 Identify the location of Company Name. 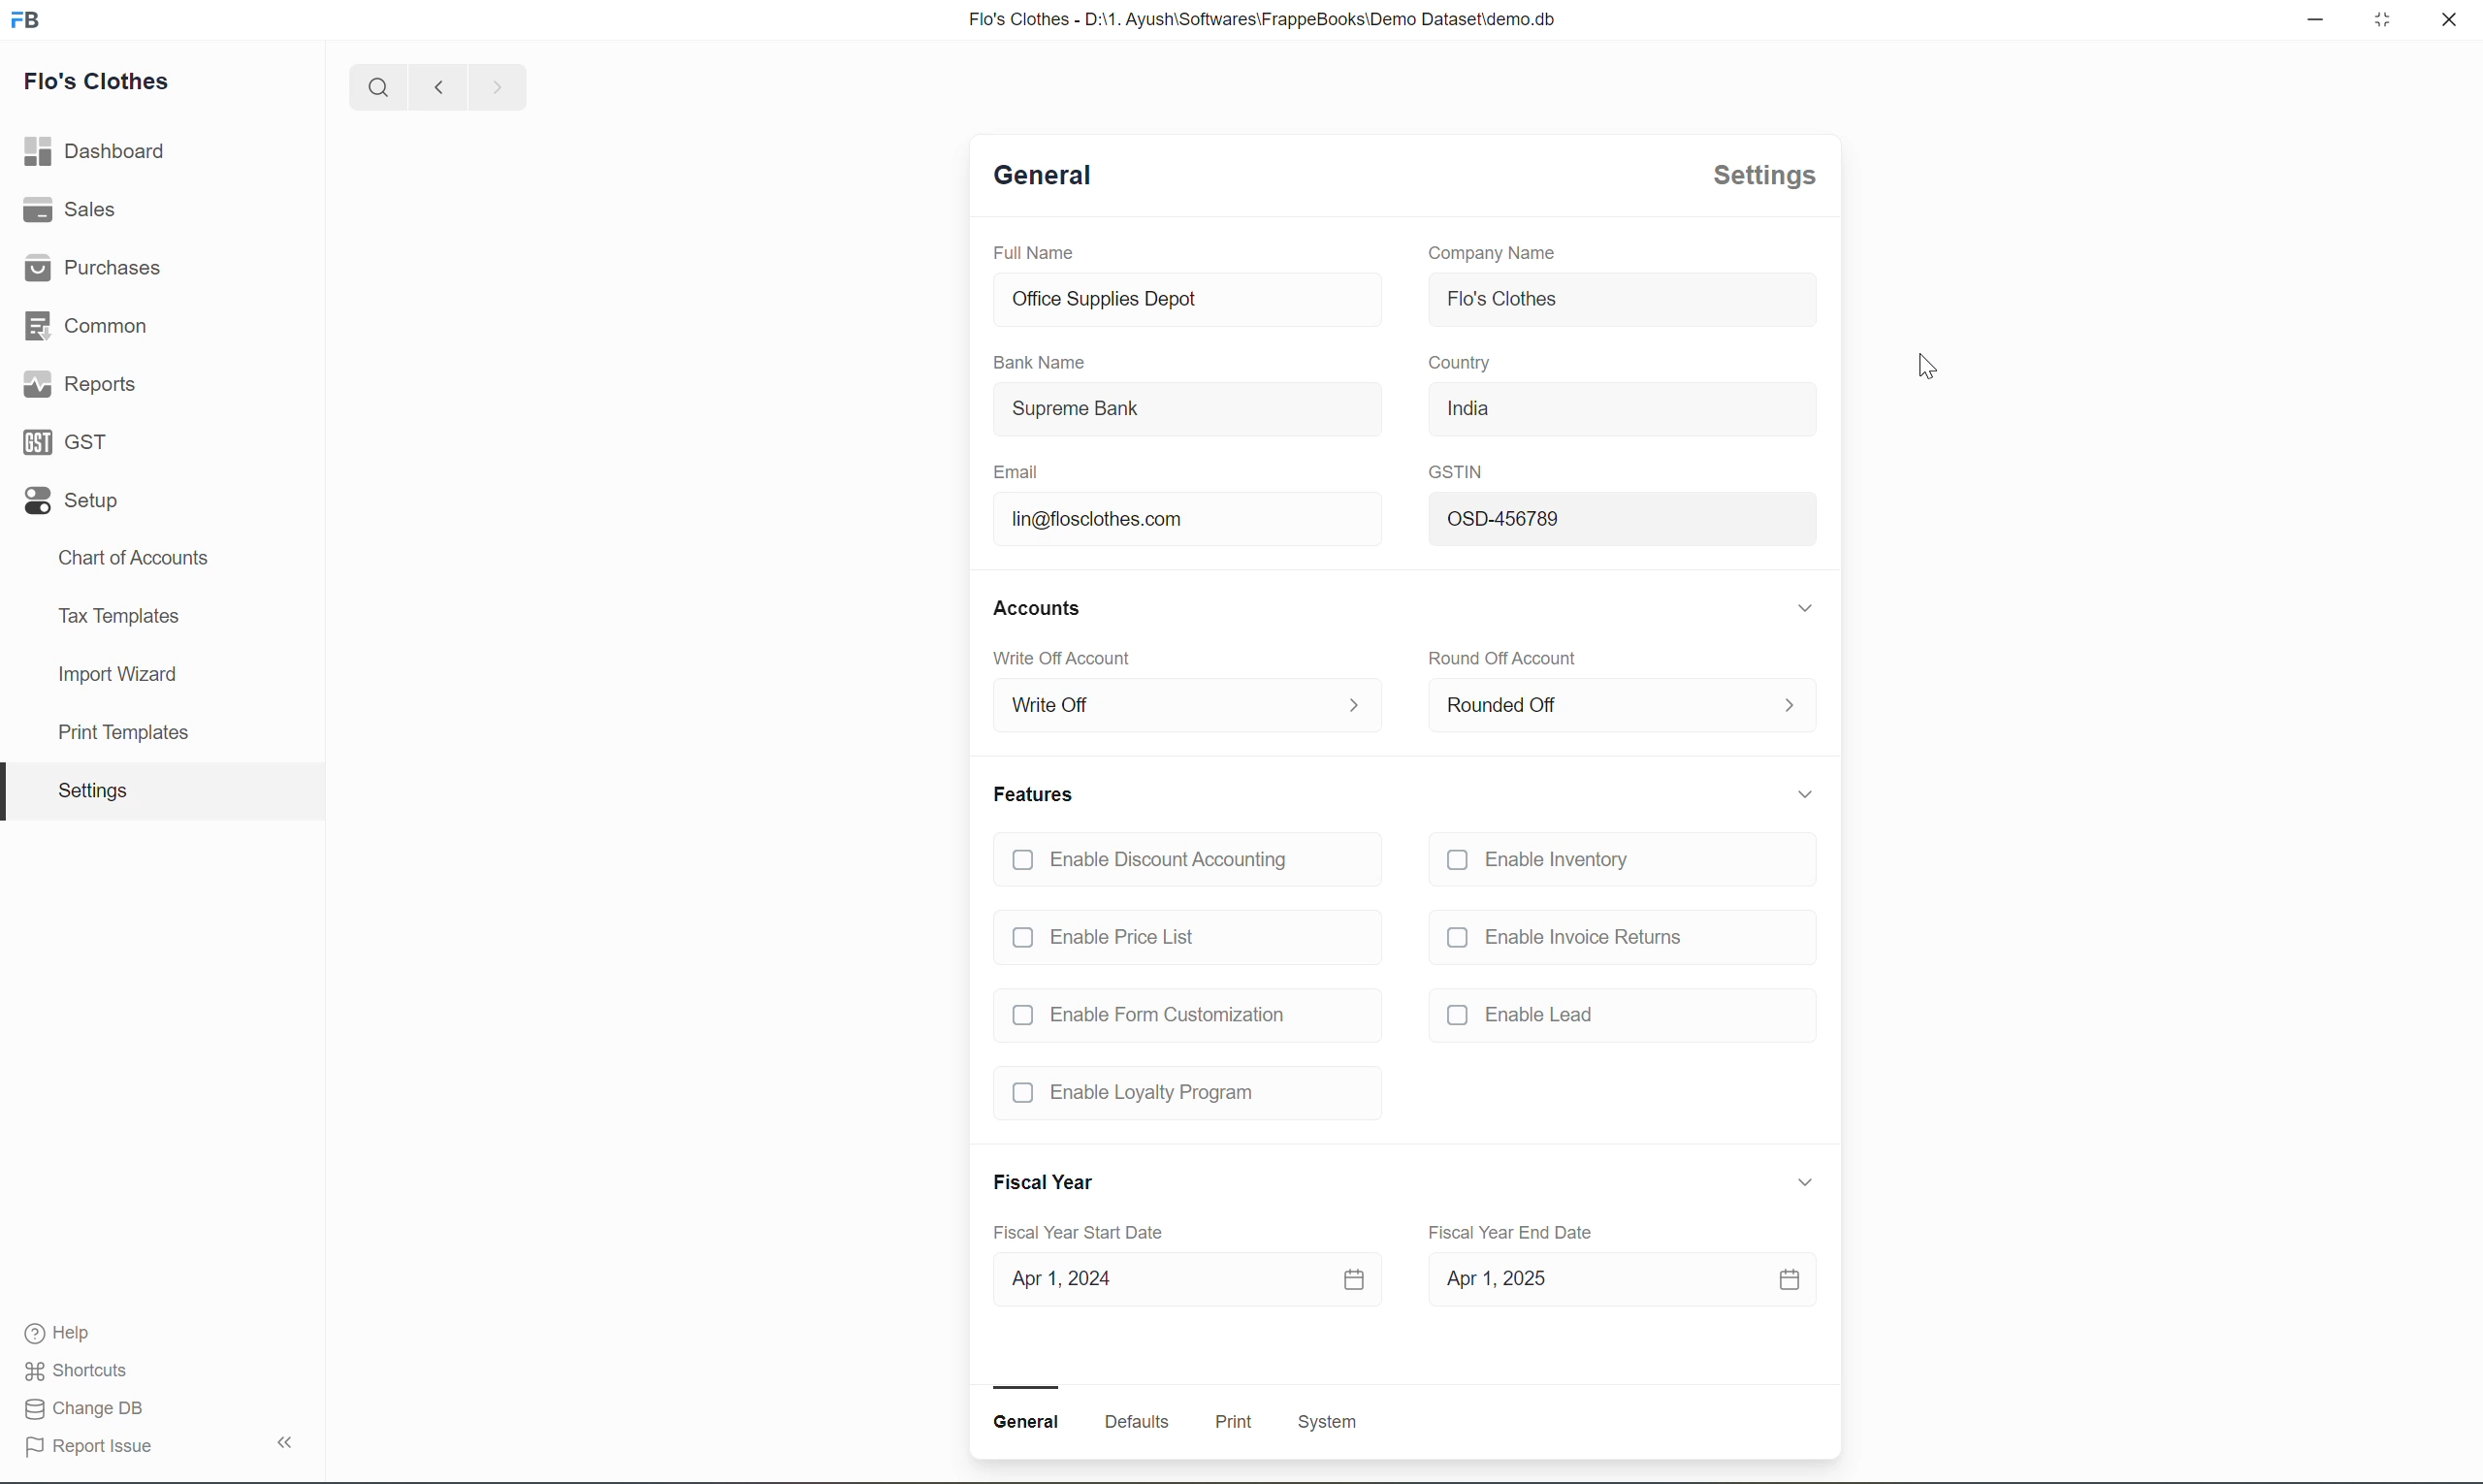
(1492, 254).